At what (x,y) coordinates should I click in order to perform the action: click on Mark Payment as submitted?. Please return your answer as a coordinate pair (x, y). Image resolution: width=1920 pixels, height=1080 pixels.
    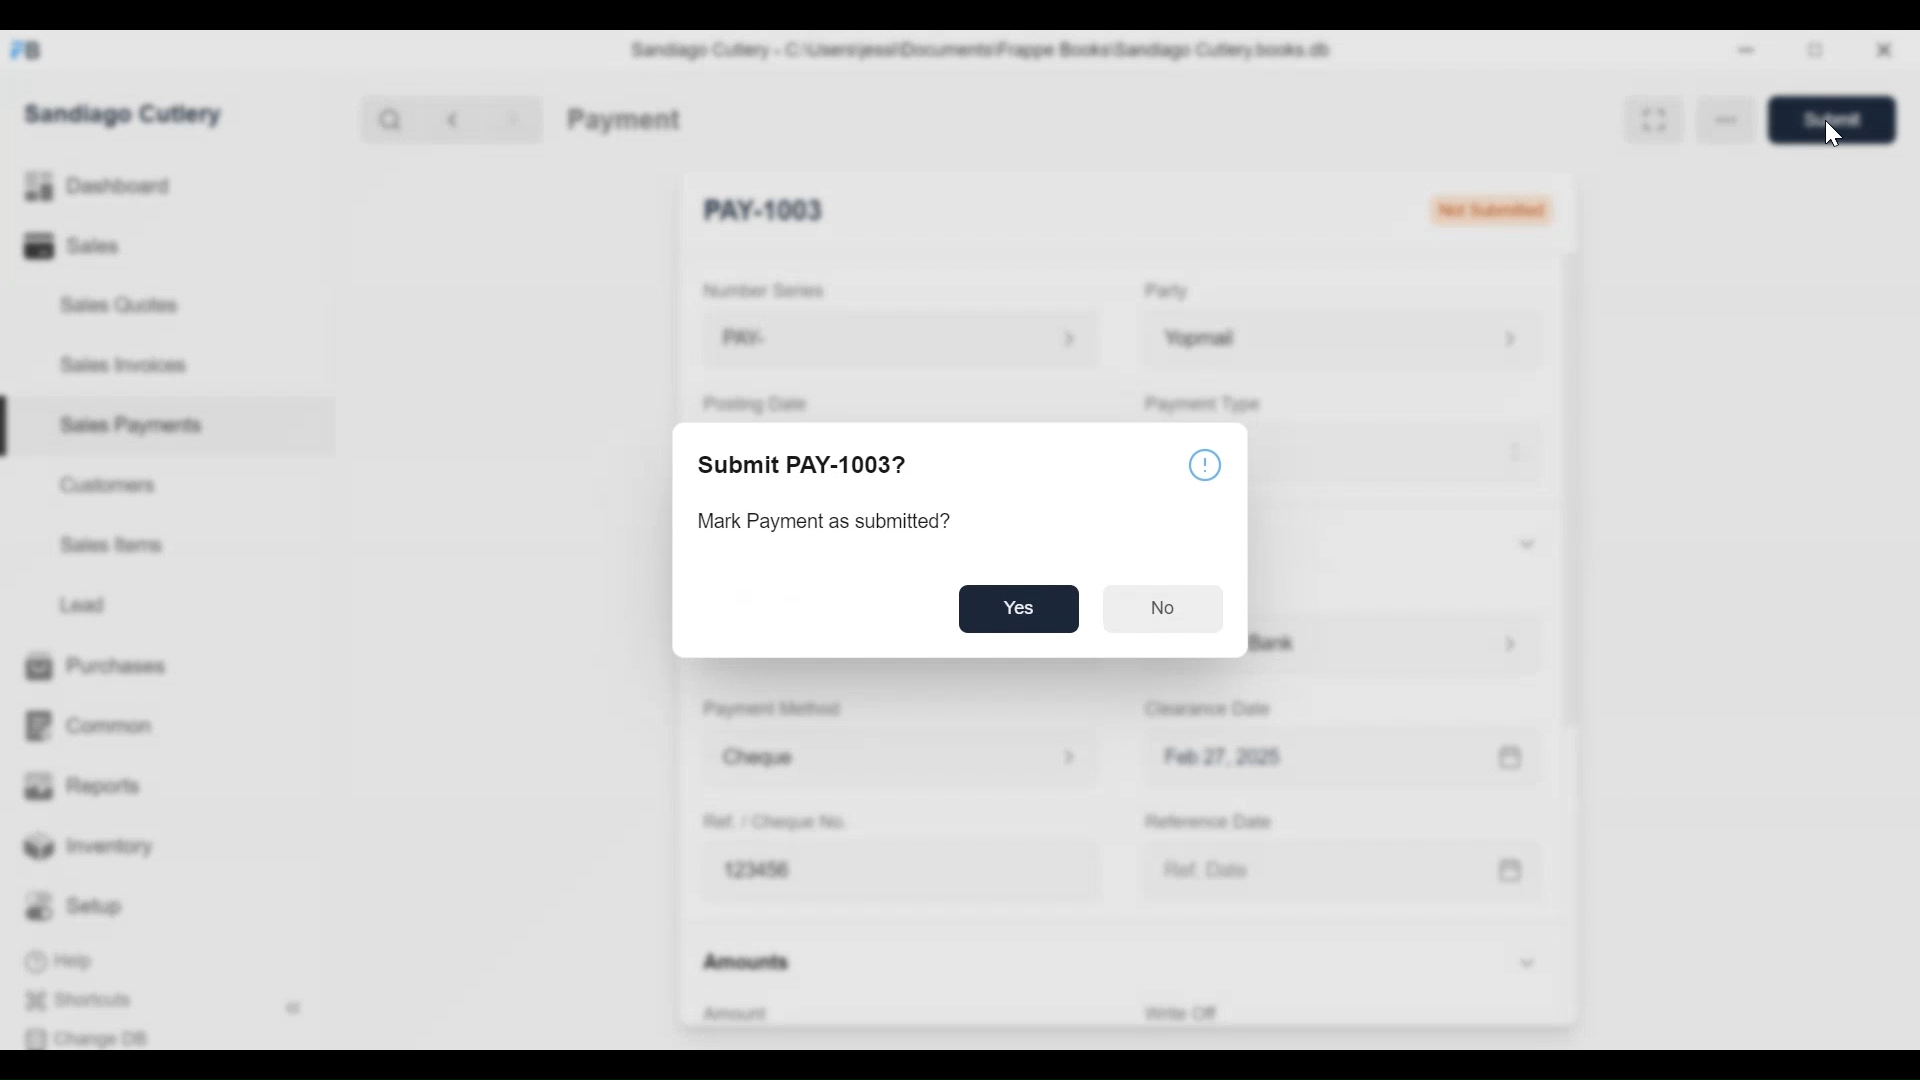
    Looking at the image, I should click on (823, 522).